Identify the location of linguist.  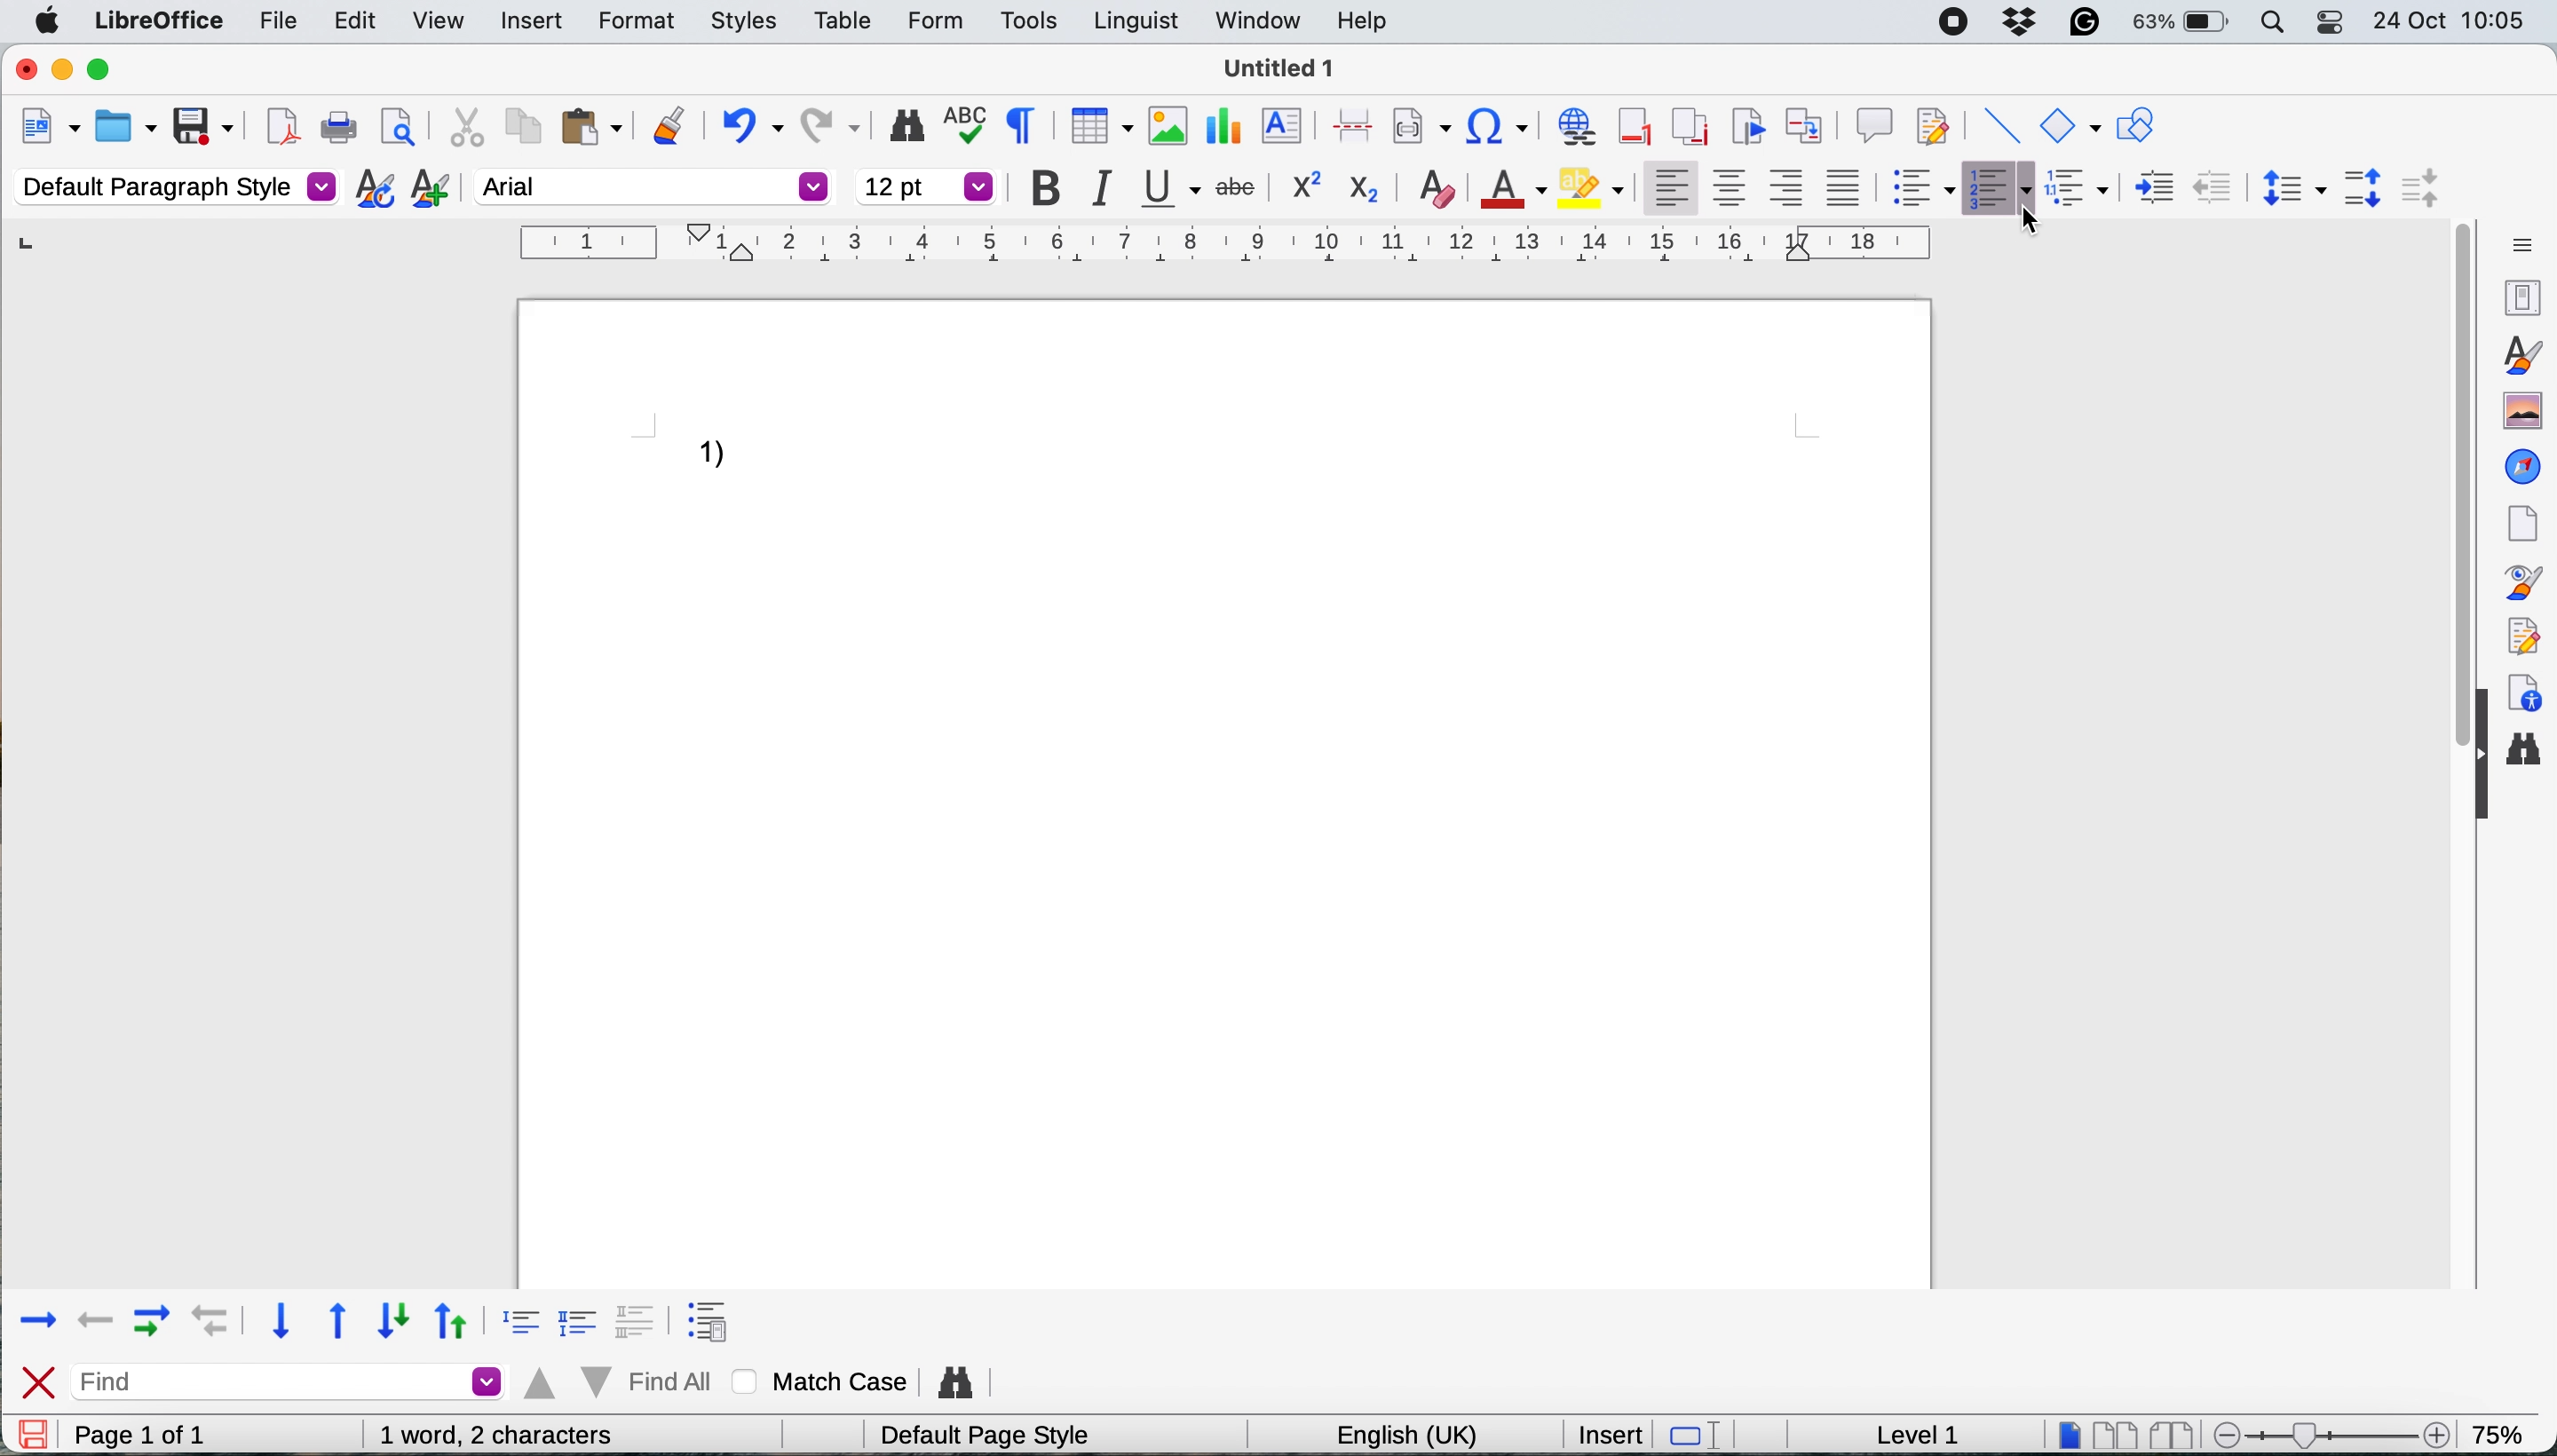
(1132, 22).